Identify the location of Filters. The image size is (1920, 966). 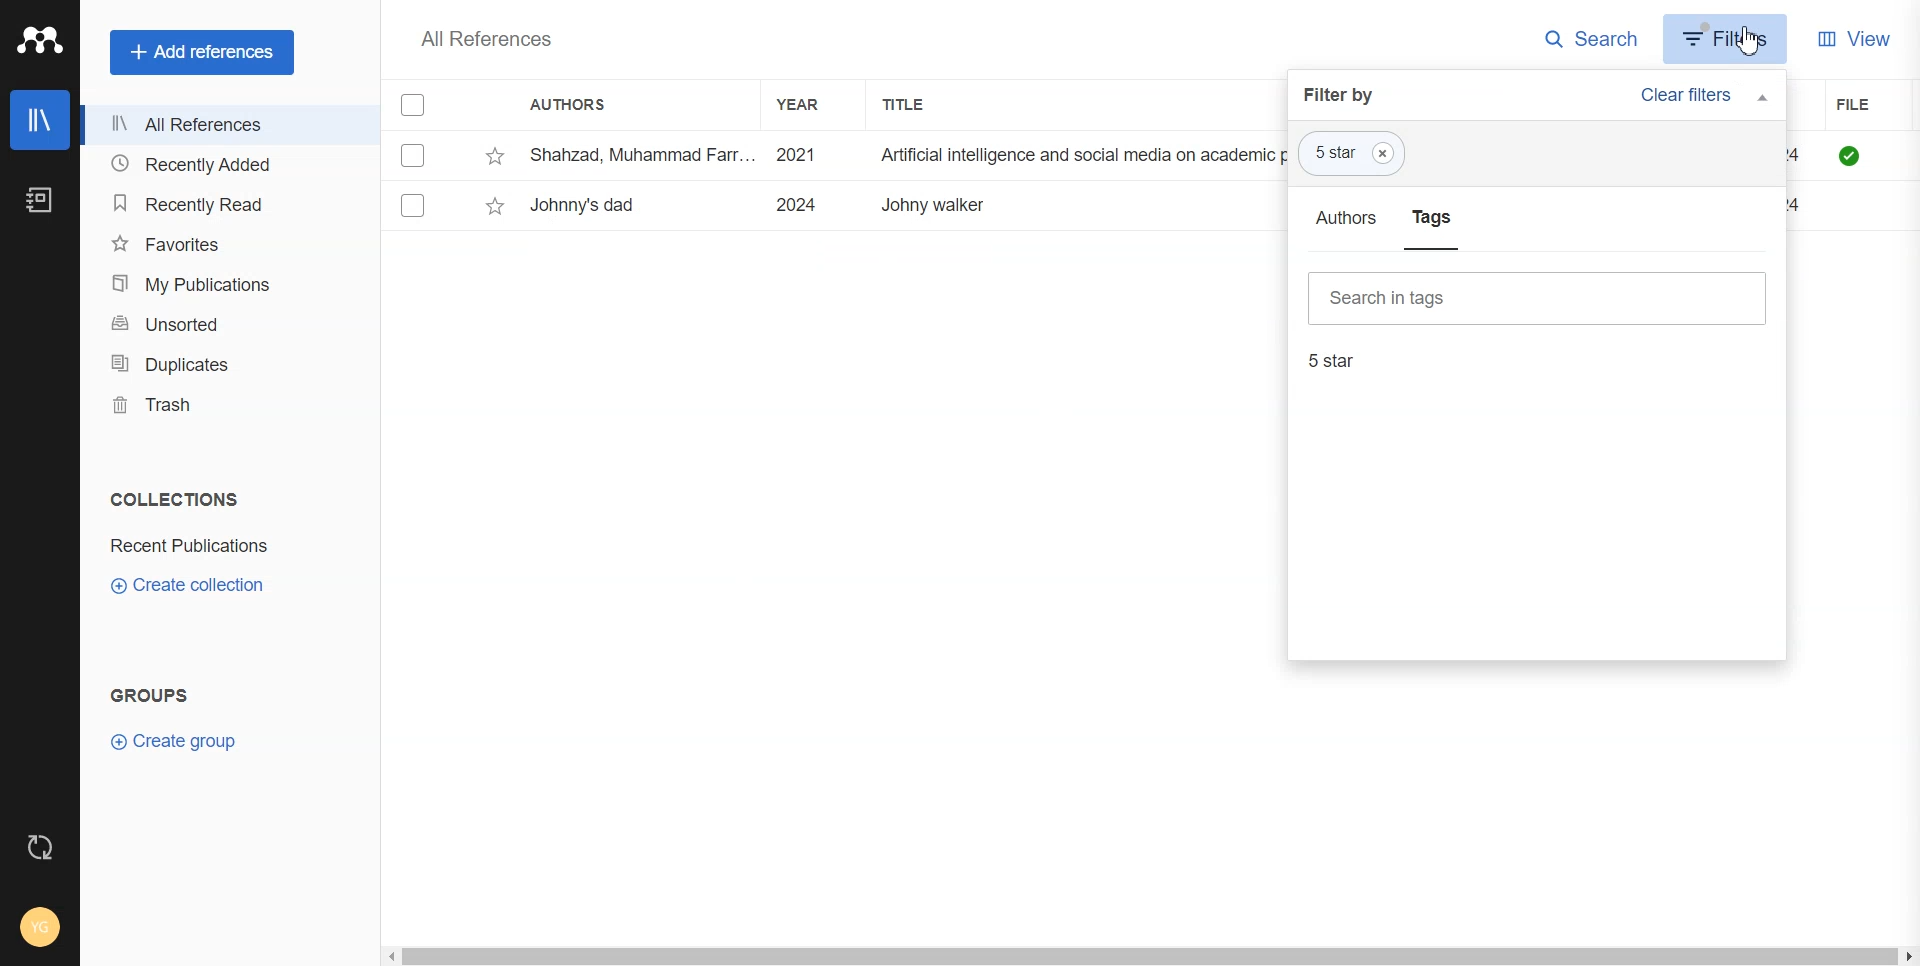
(1727, 38).